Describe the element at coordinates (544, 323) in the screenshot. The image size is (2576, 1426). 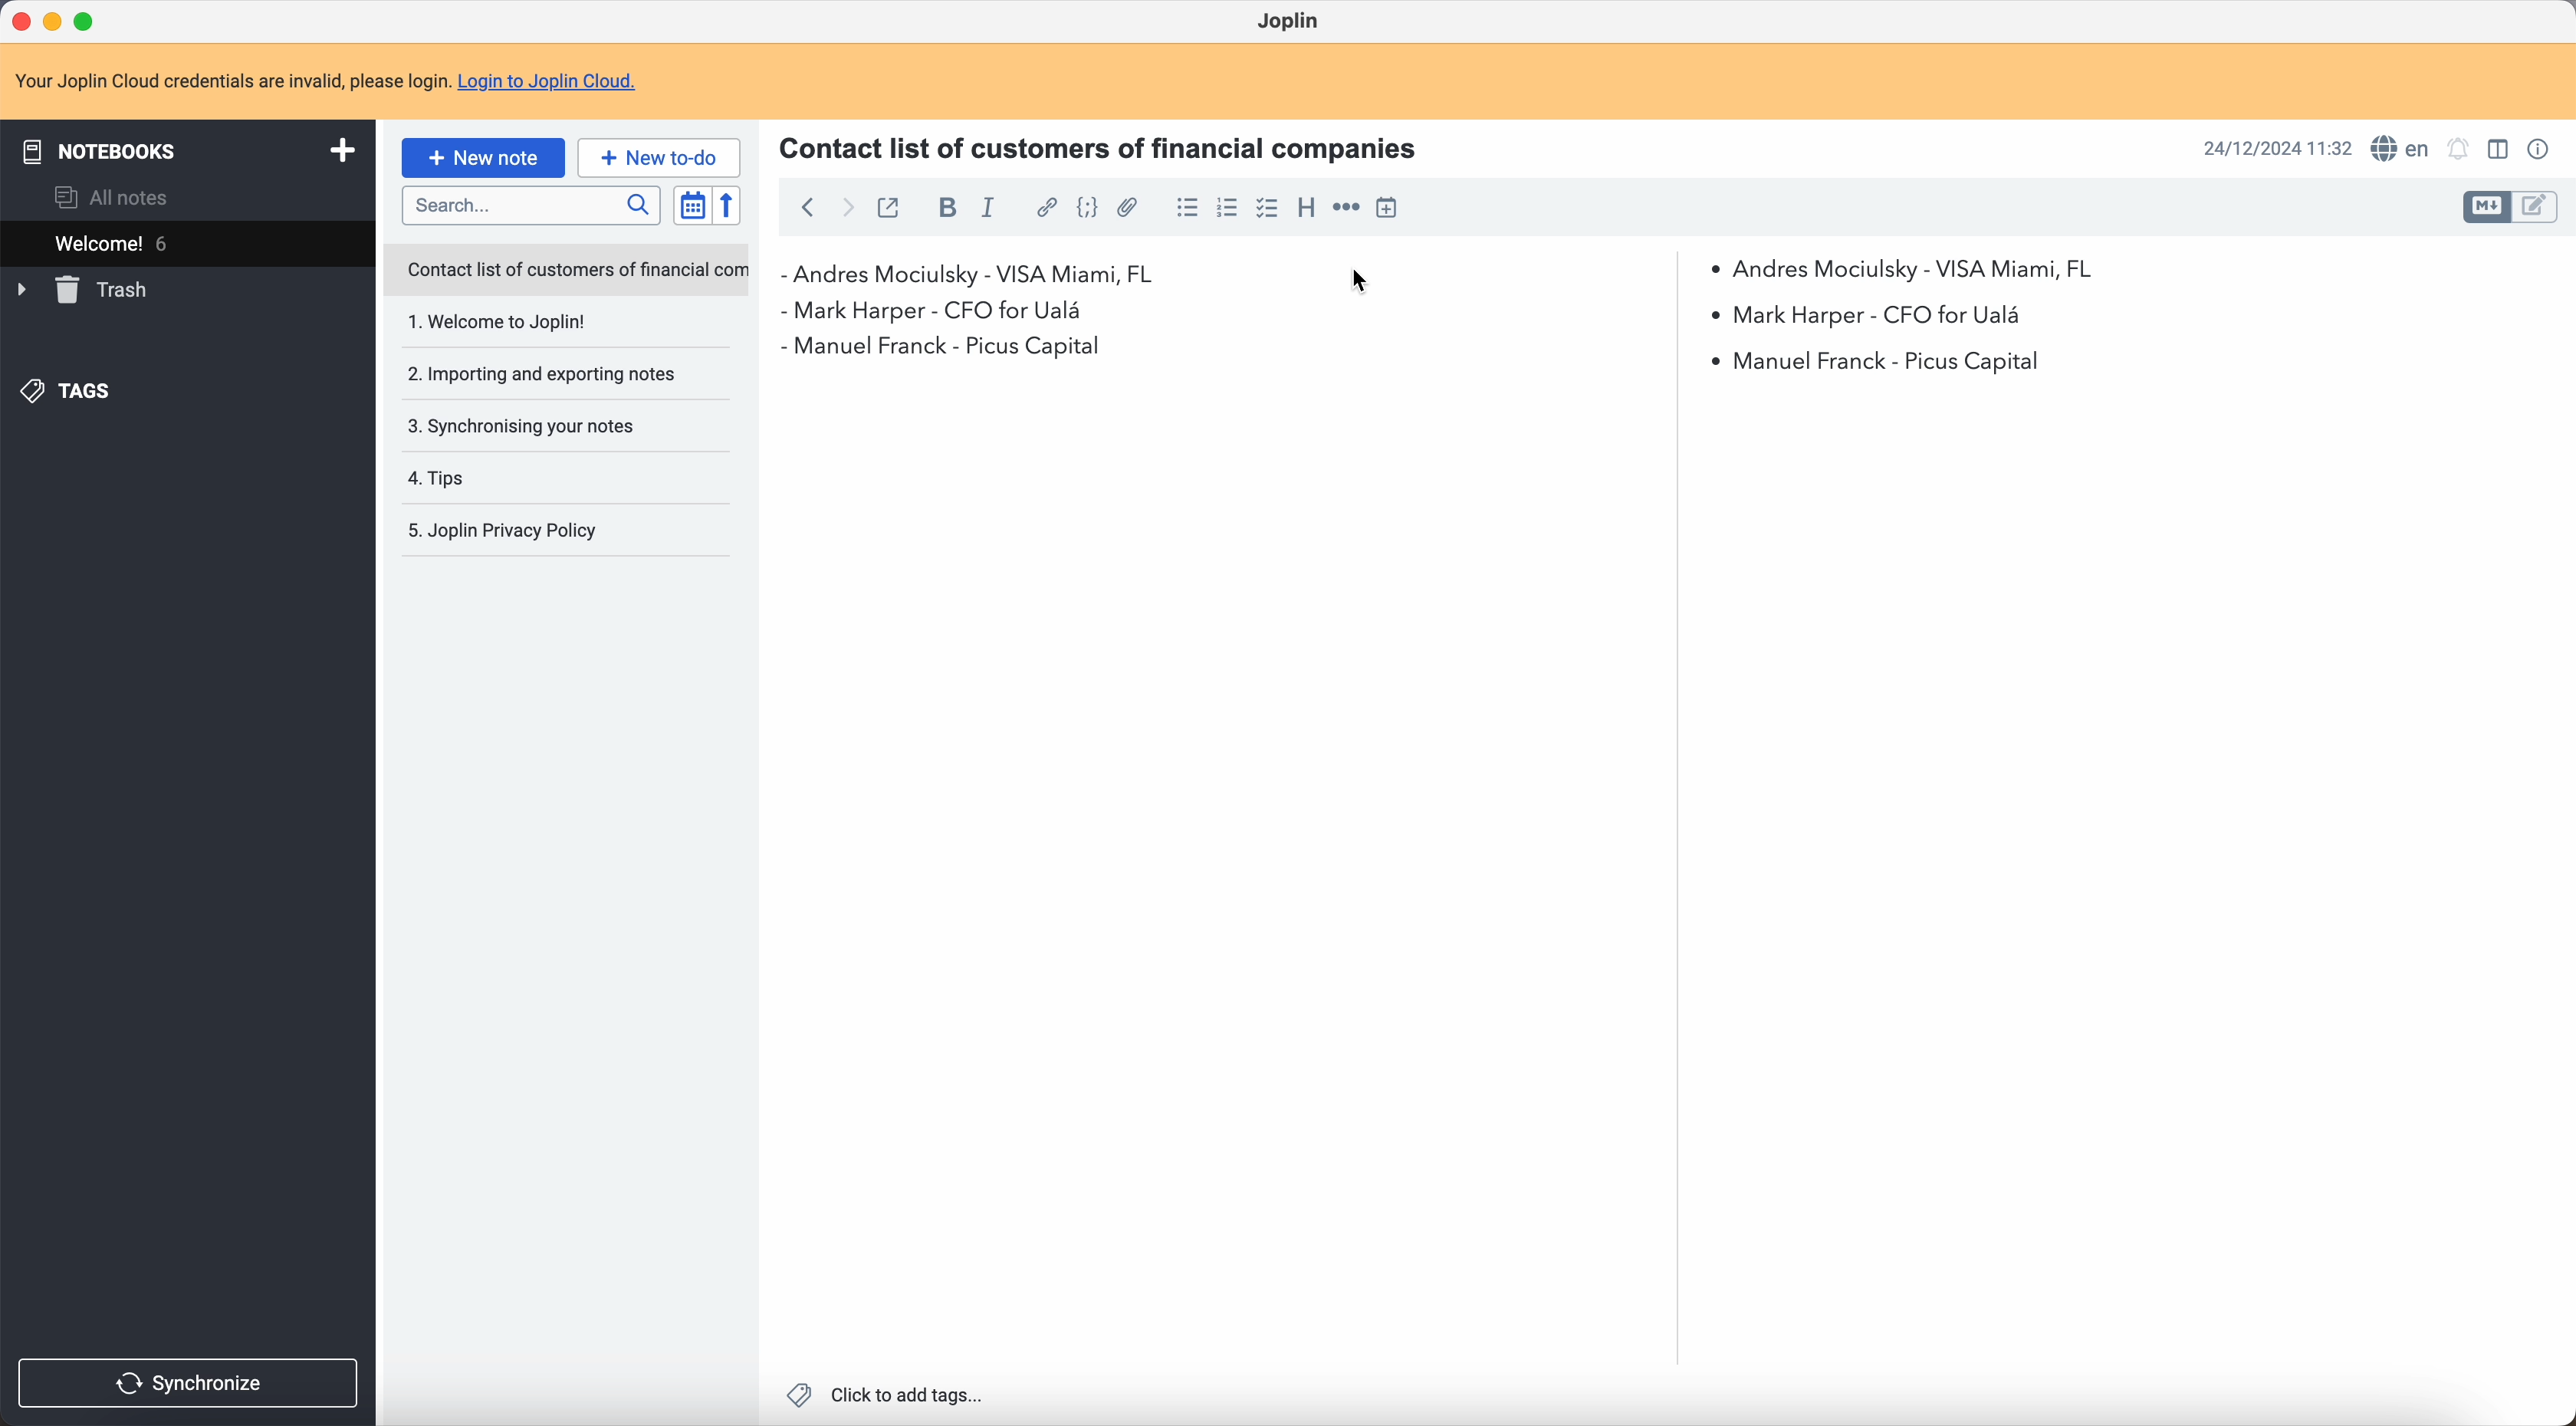
I see `1. Welcome to joplin!` at that location.